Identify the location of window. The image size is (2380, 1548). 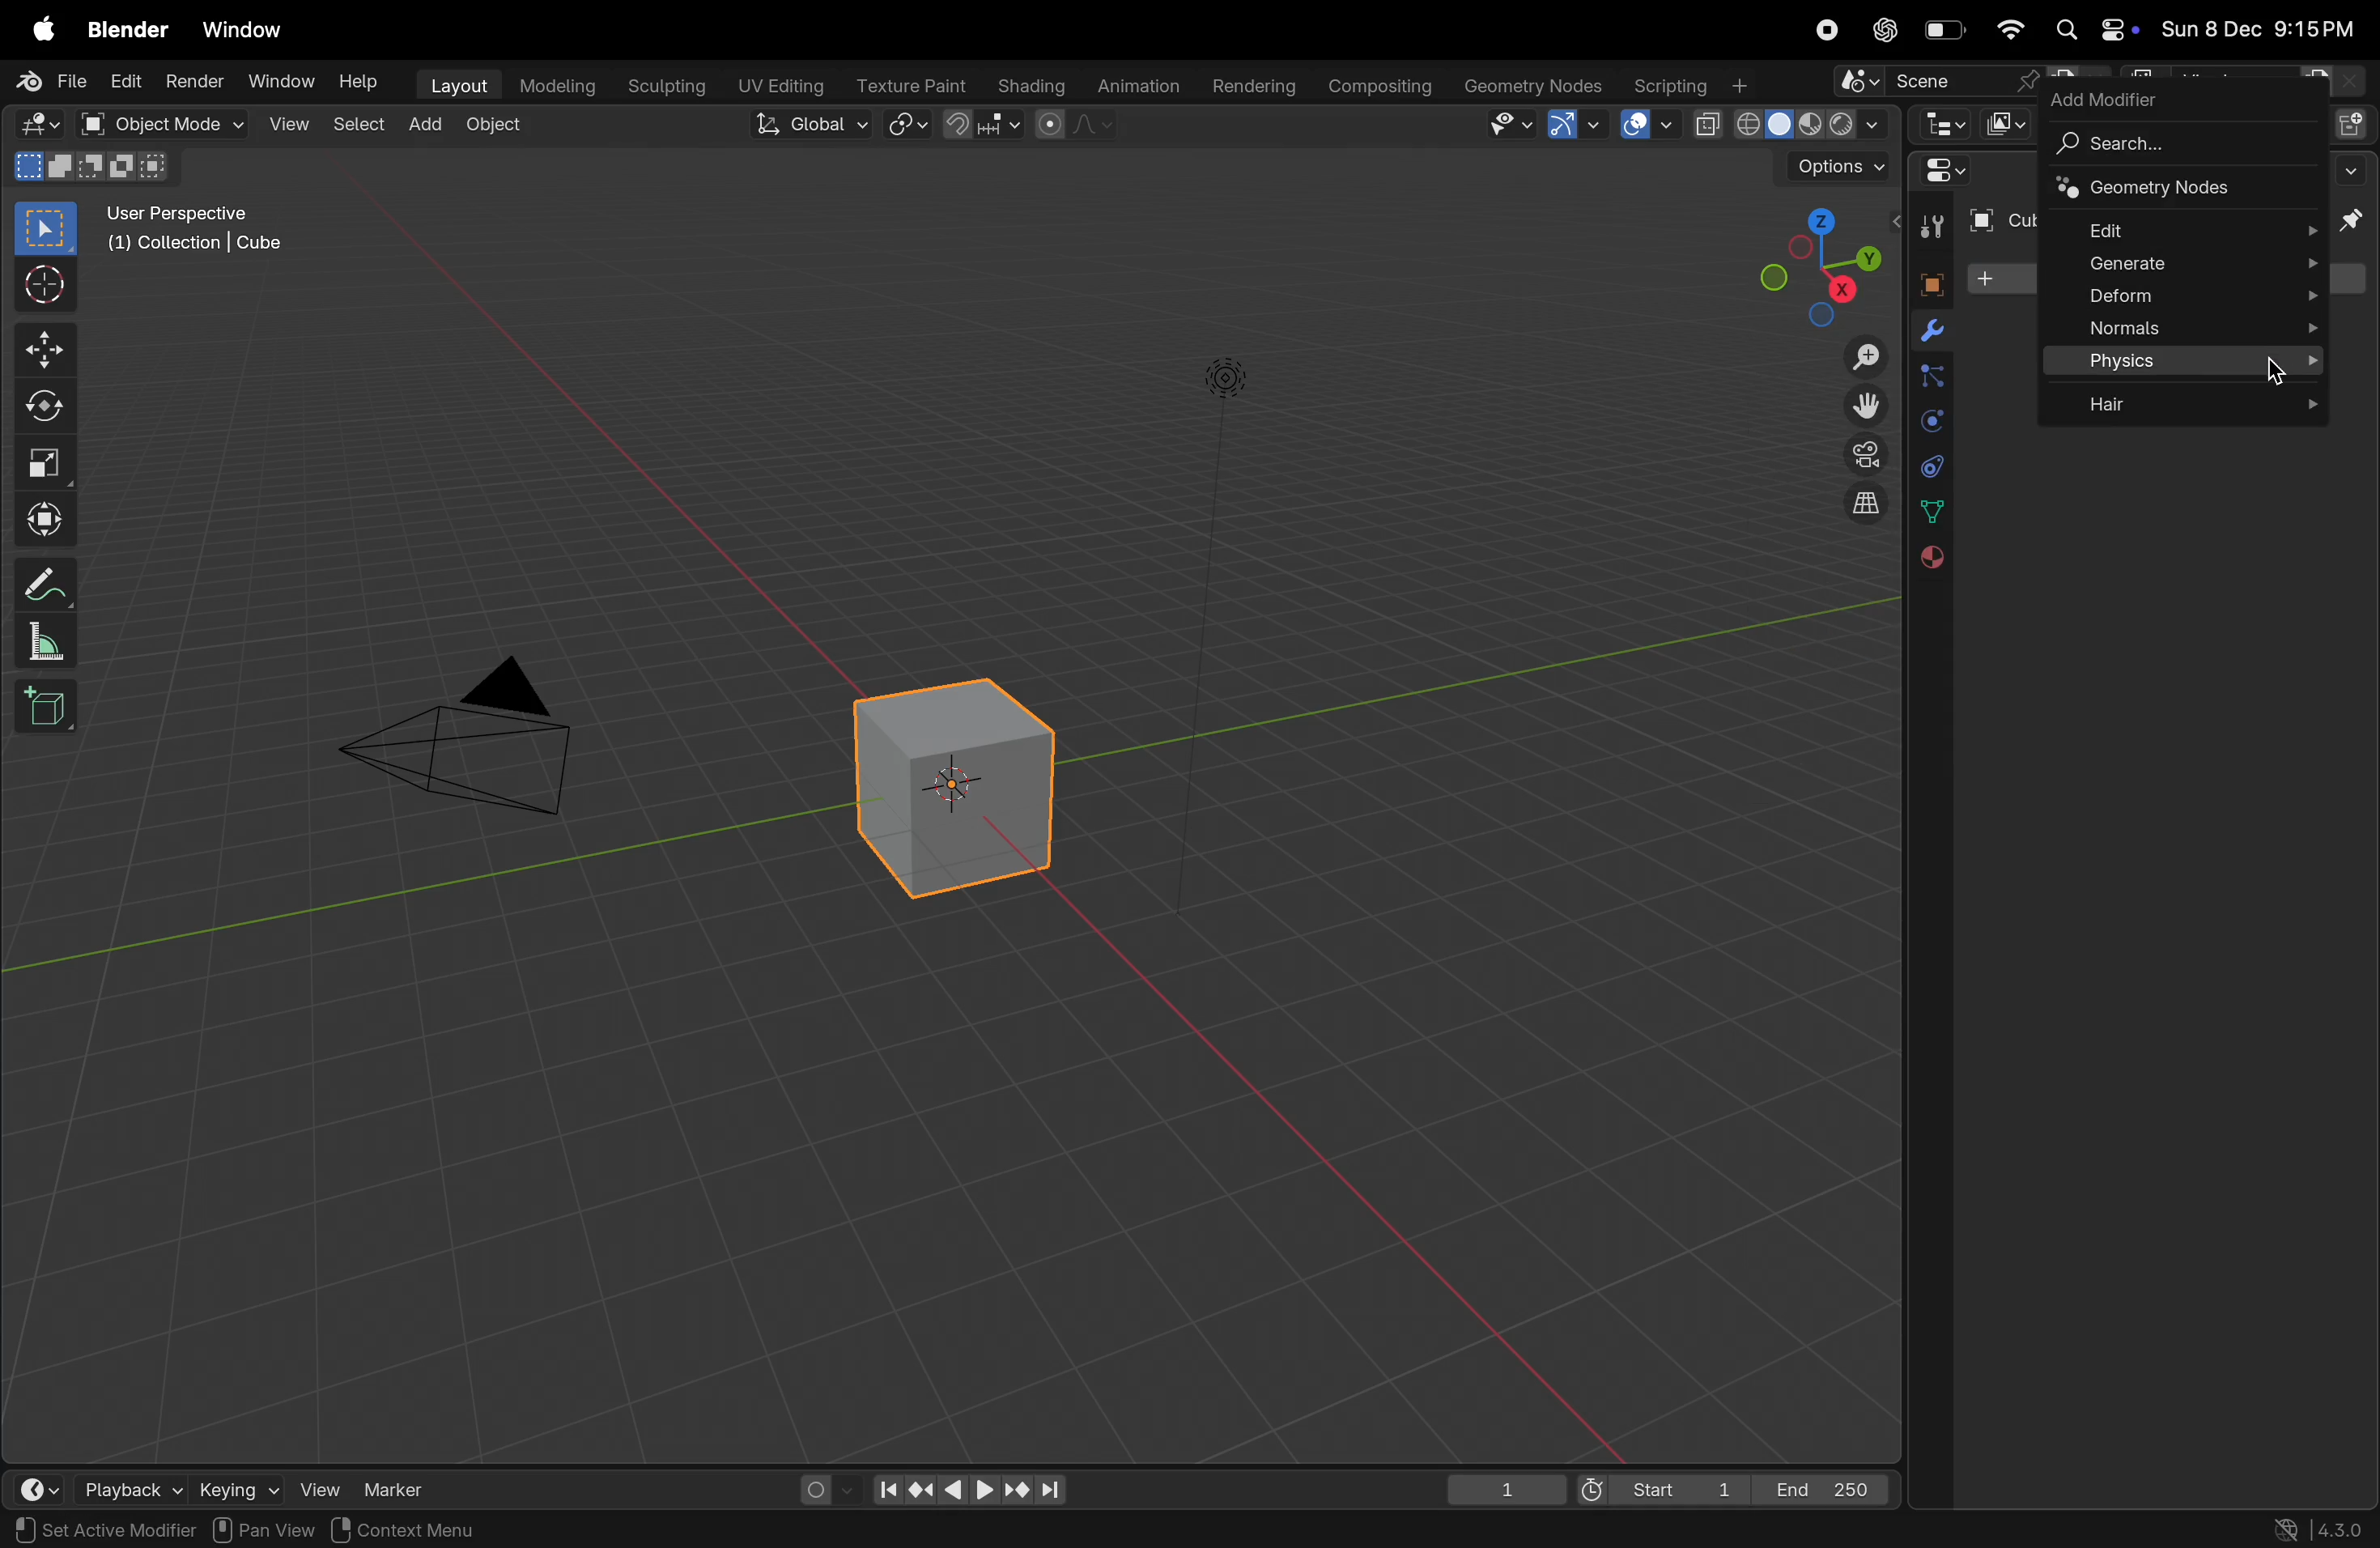
(276, 81).